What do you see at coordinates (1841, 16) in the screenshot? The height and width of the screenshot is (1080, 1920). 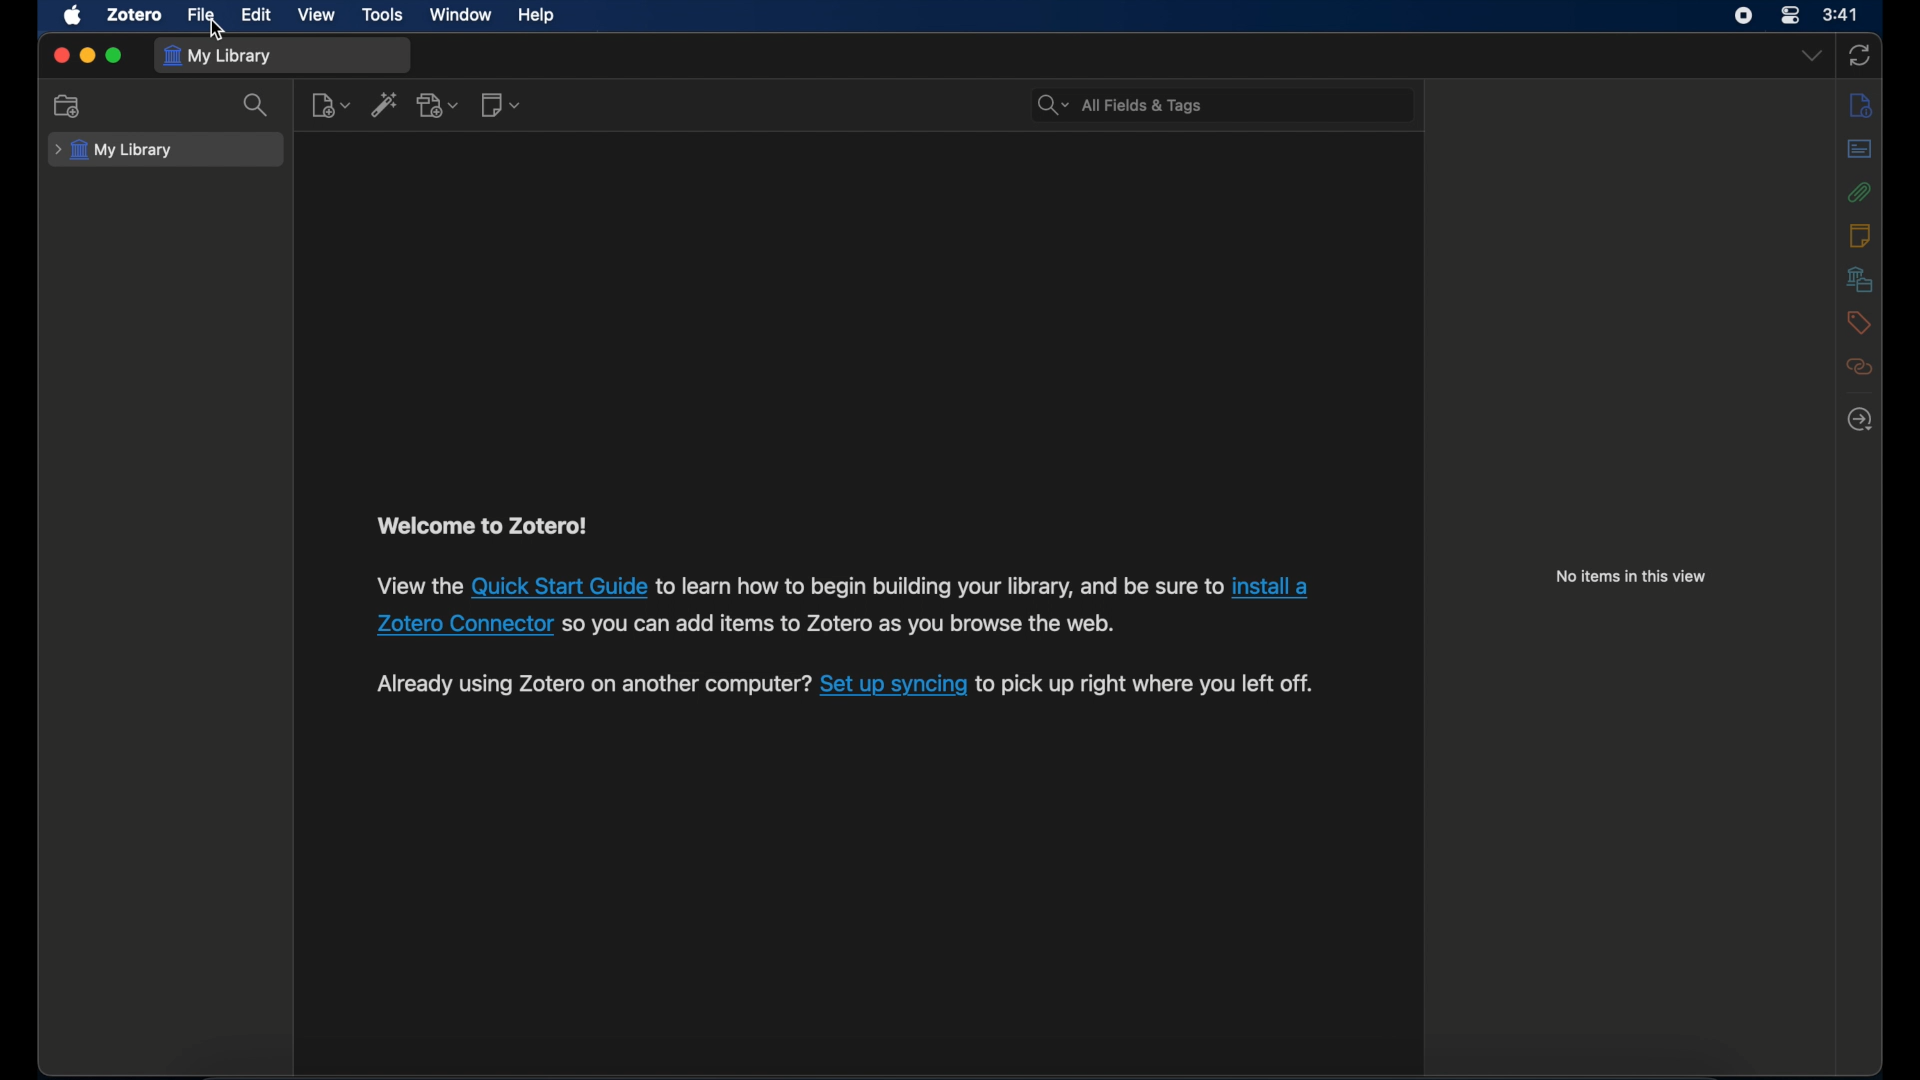 I see `3.41` at bounding box center [1841, 16].